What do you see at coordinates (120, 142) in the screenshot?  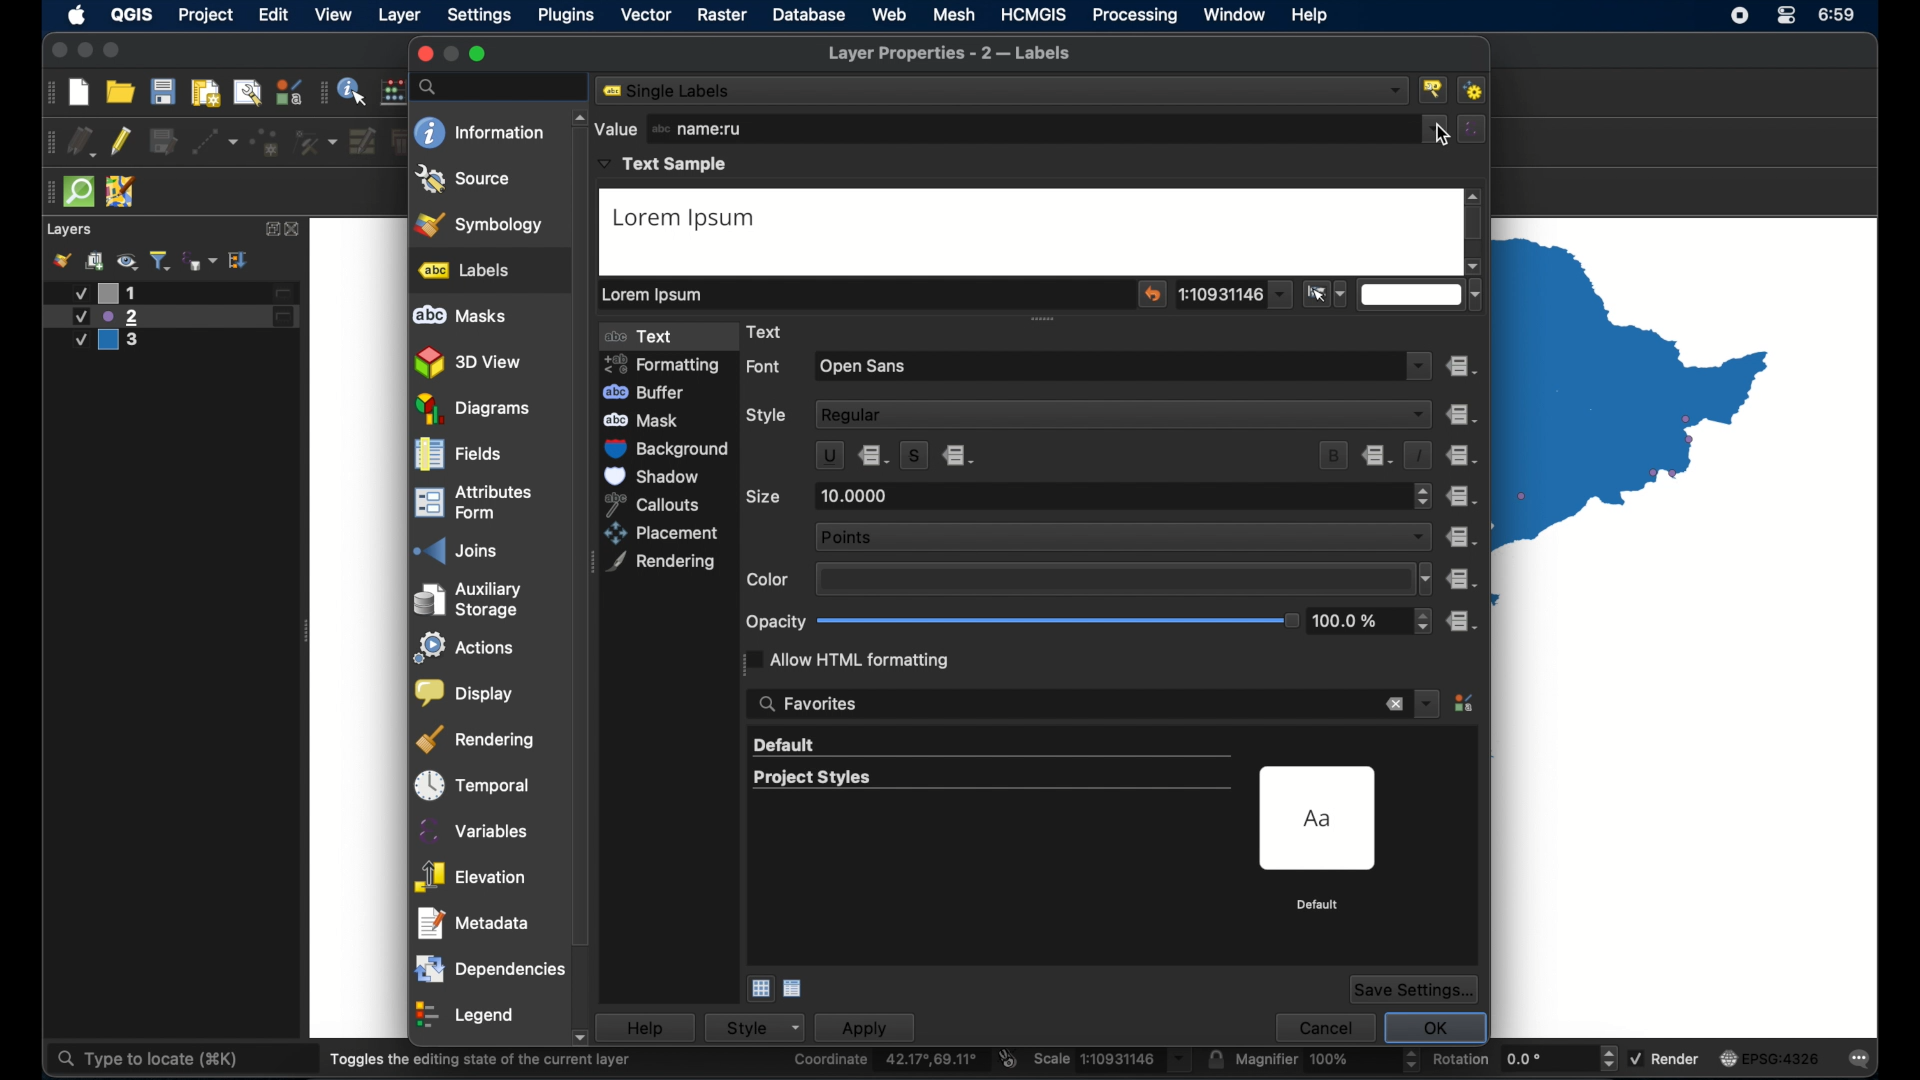 I see `toggle editing` at bounding box center [120, 142].